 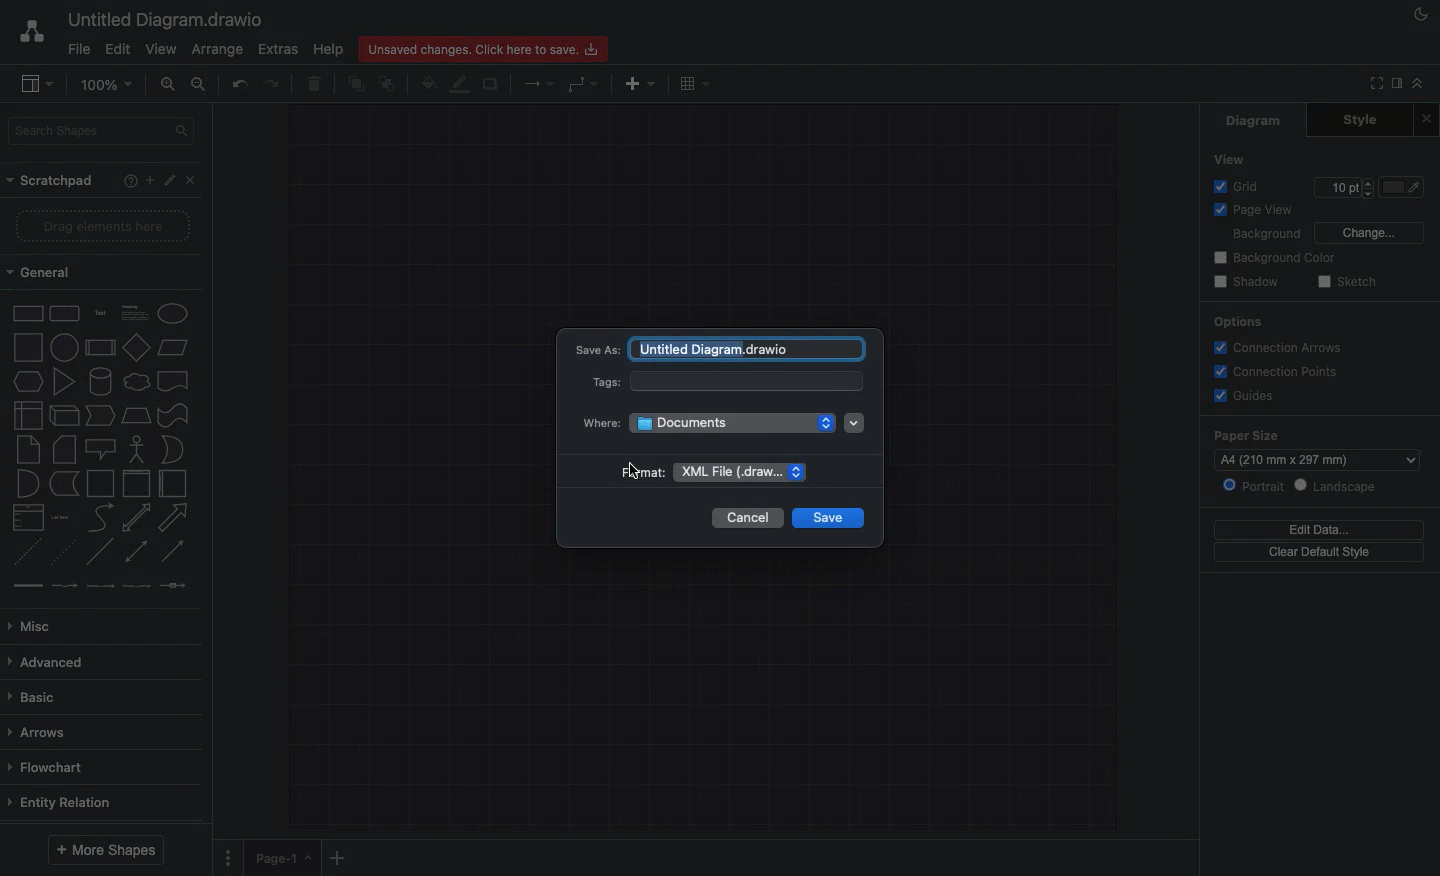 What do you see at coordinates (50, 182) in the screenshot?
I see `Scratchpad` at bounding box center [50, 182].